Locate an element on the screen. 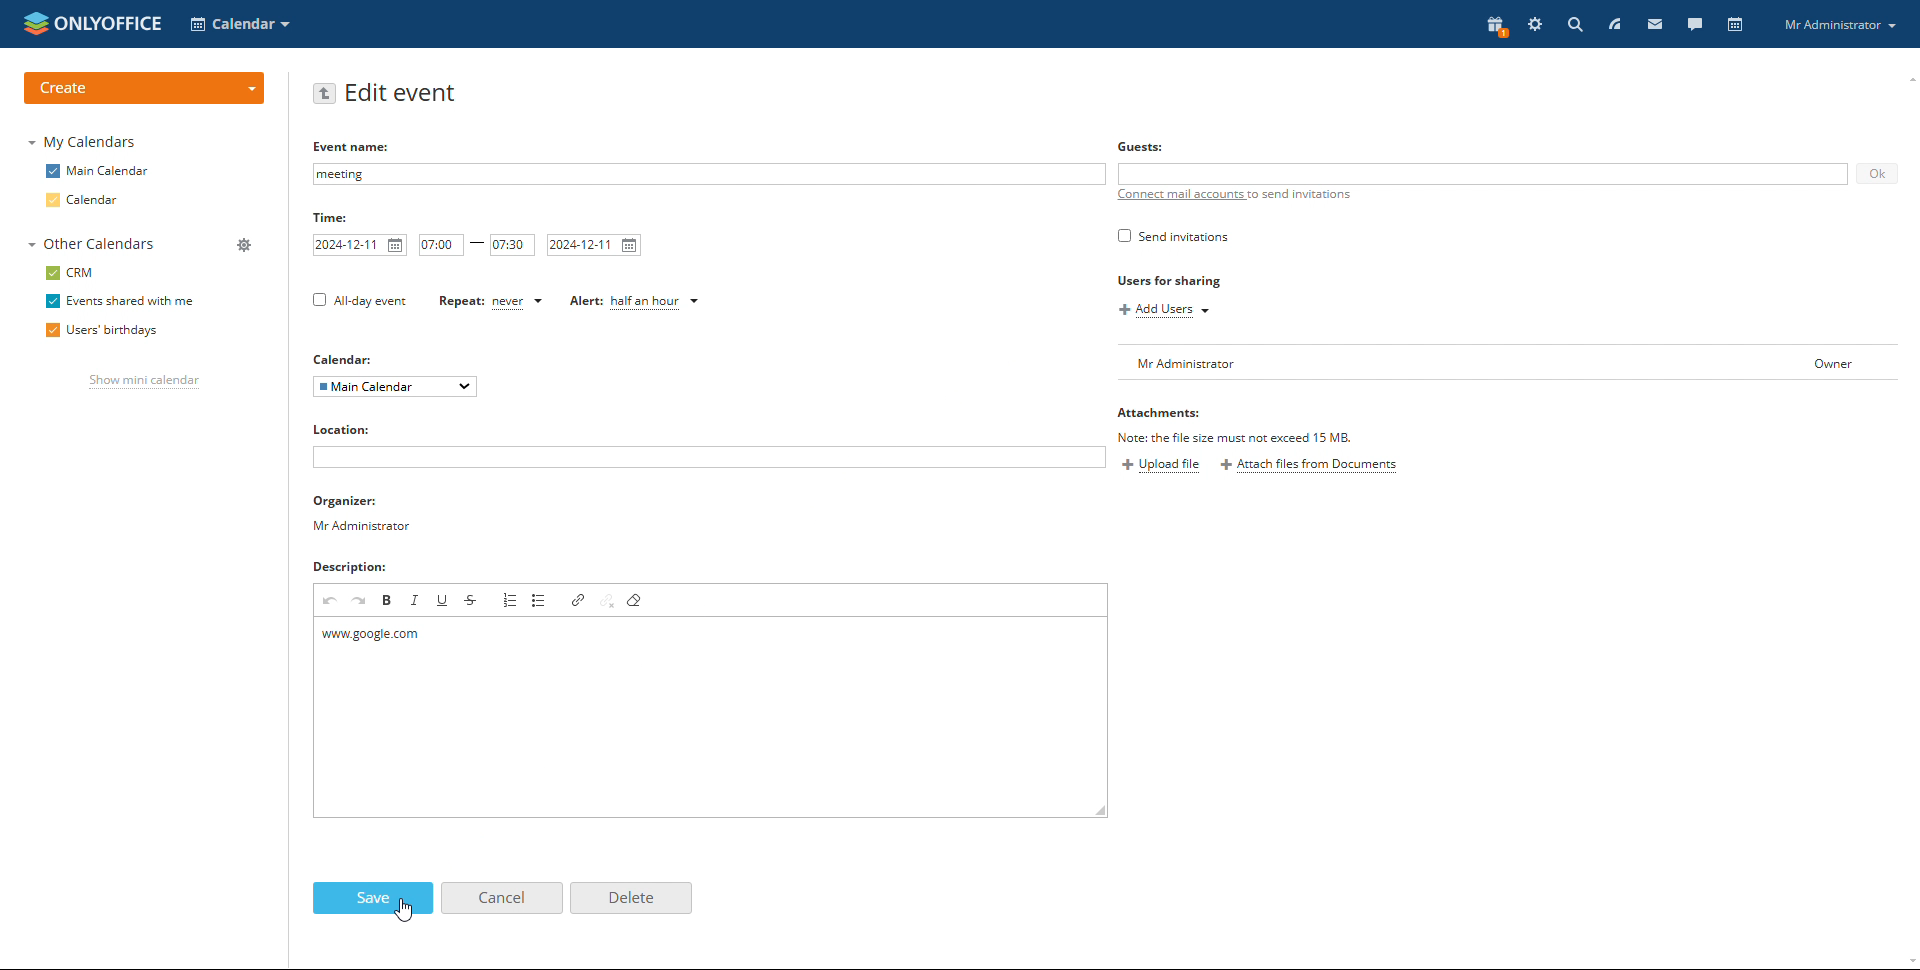 The image size is (1920, 970). profile is located at coordinates (1836, 23).